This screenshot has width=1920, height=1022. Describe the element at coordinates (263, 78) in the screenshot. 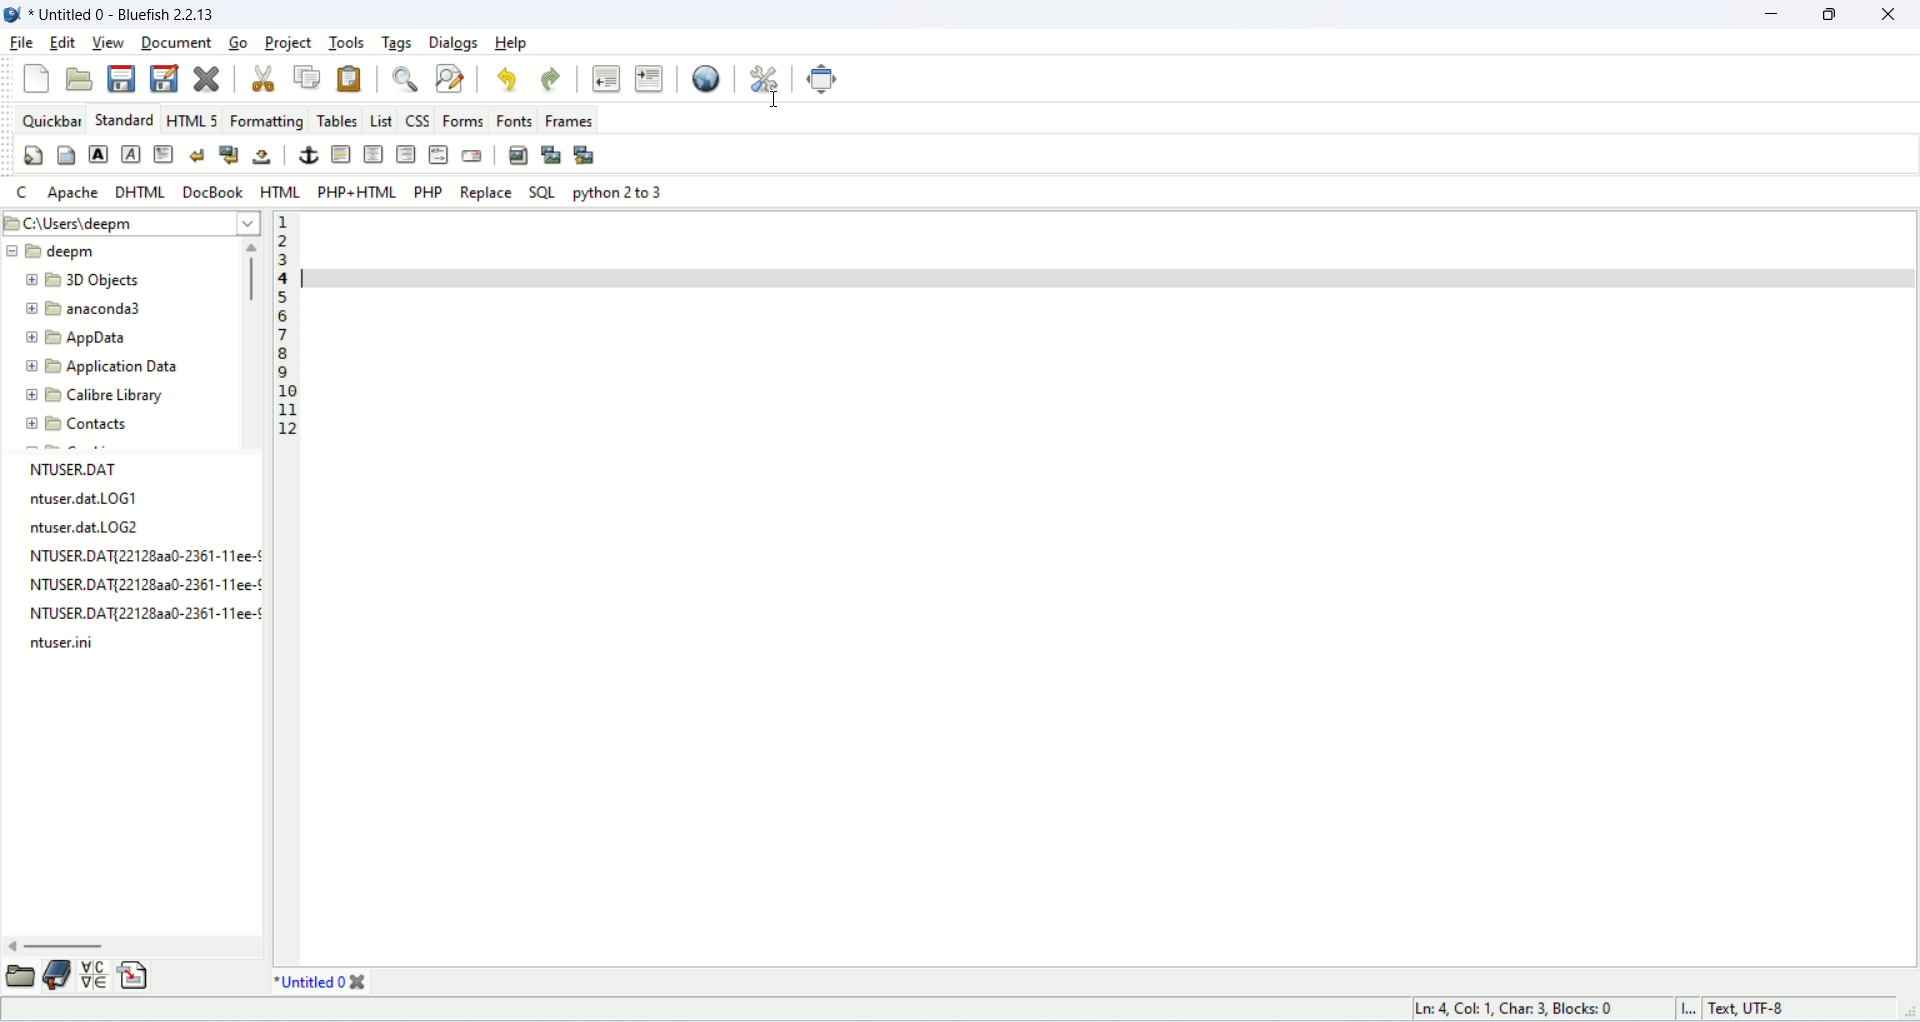

I see `cut` at that location.